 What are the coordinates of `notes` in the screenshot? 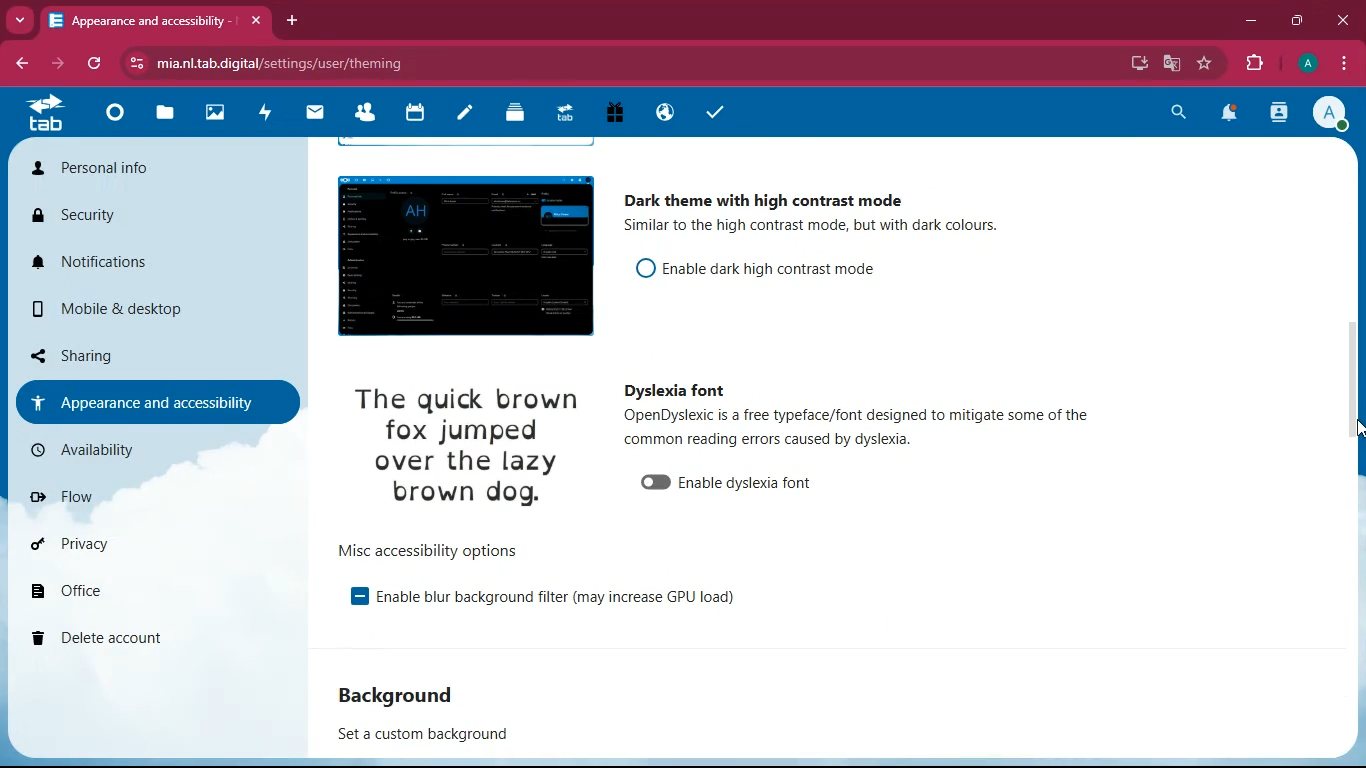 It's located at (470, 113).